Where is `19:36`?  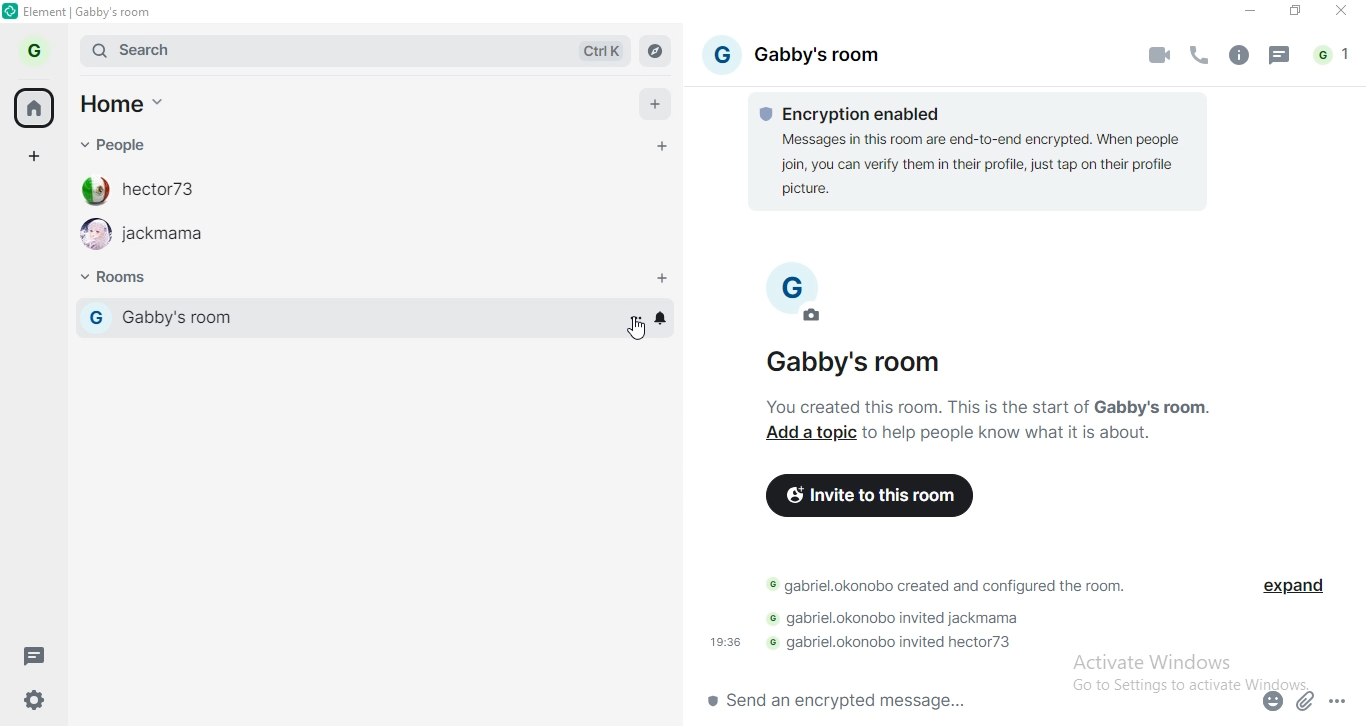
19:36 is located at coordinates (726, 643).